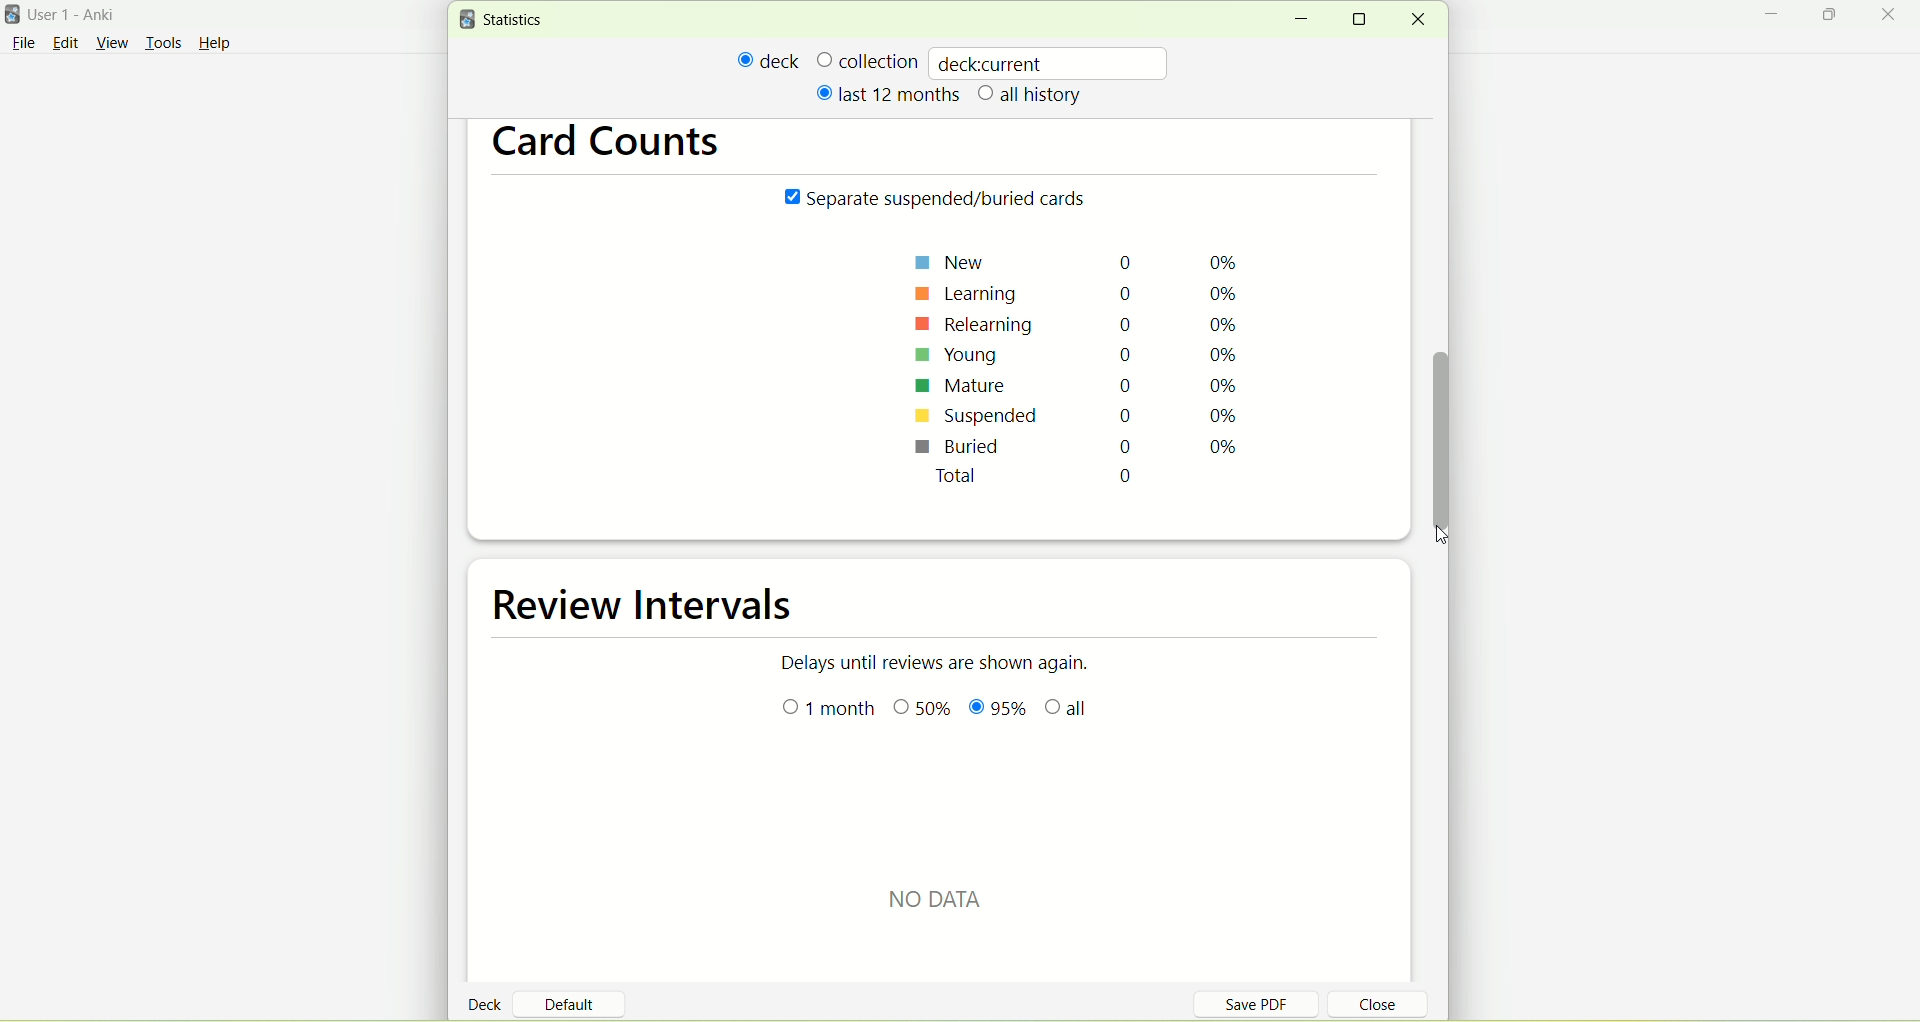 Image resolution: width=1920 pixels, height=1022 pixels. Describe the element at coordinates (1892, 16) in the screenshot. I see `close` at that location.